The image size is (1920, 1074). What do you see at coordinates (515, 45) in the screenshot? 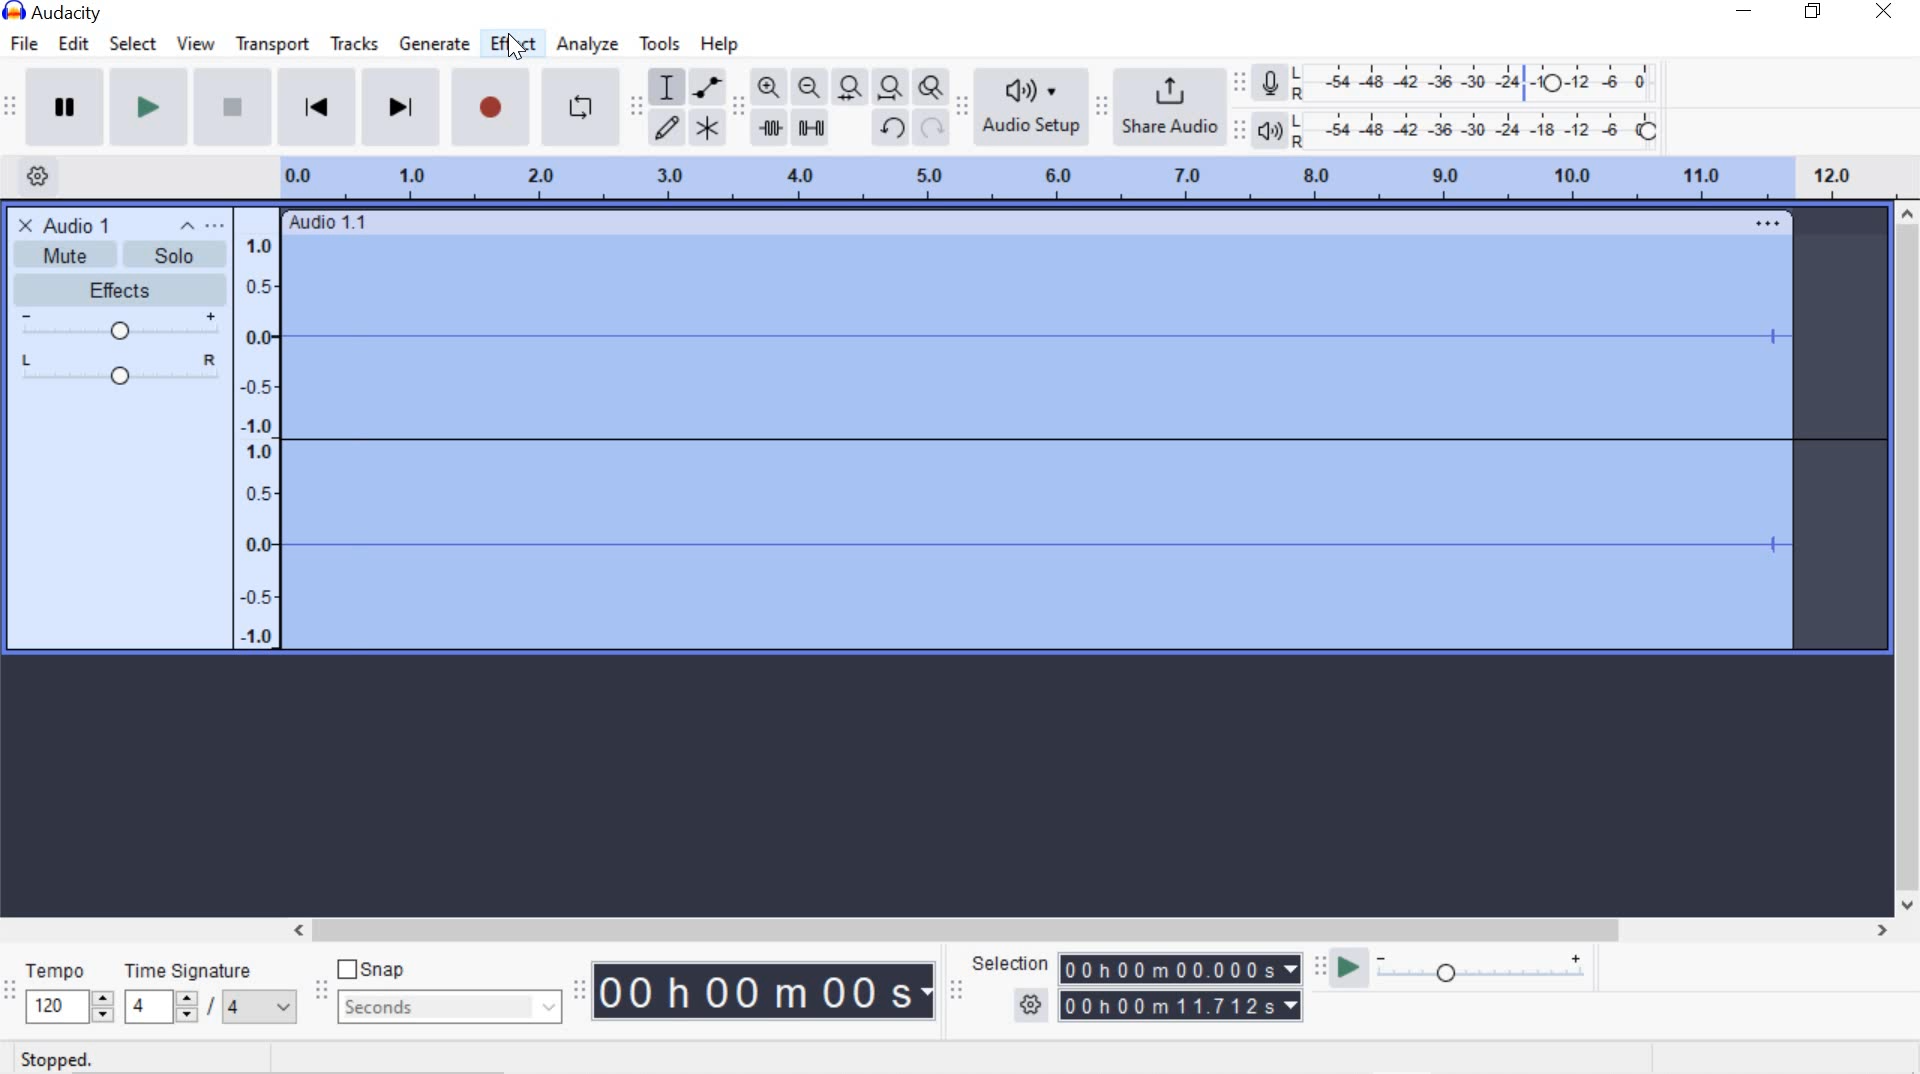
I see `cursor` at bounding box center [515, 45].